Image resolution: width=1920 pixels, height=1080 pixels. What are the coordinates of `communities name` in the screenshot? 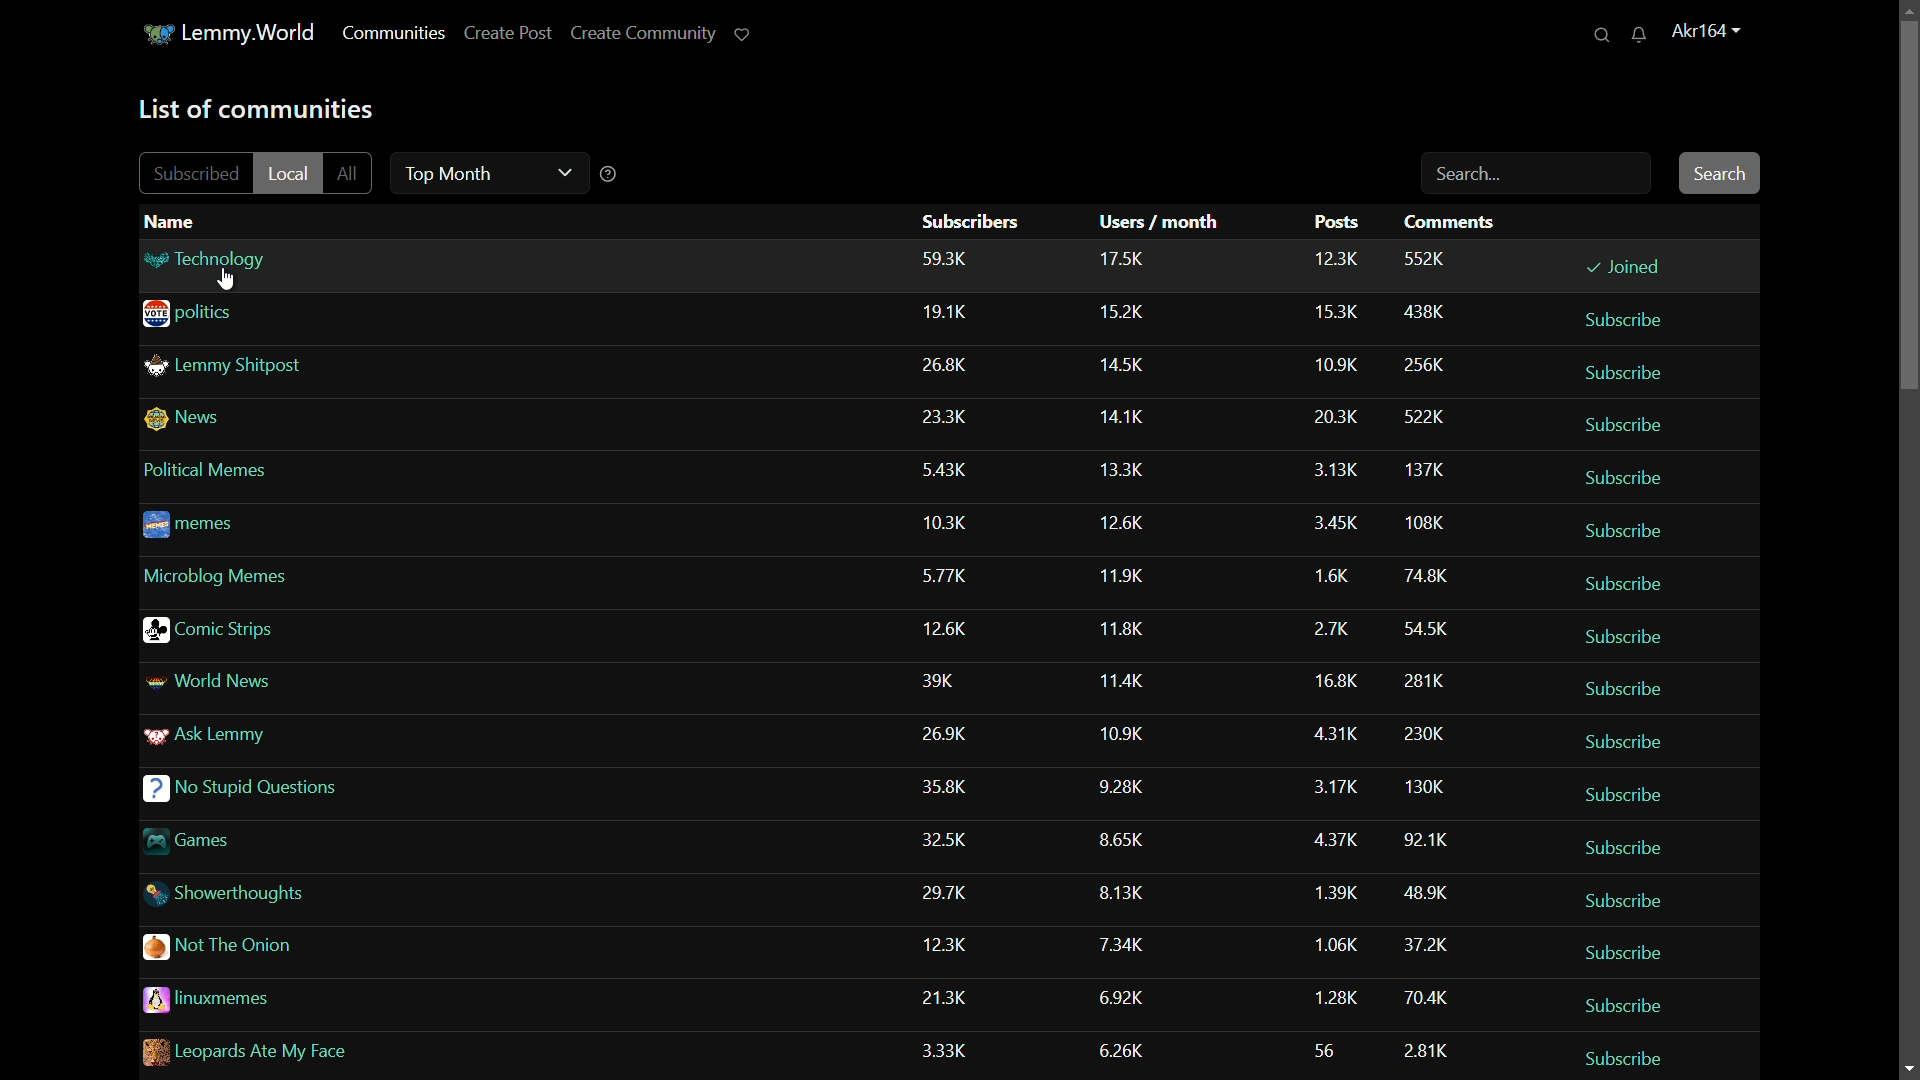 It's located at (226, 678).